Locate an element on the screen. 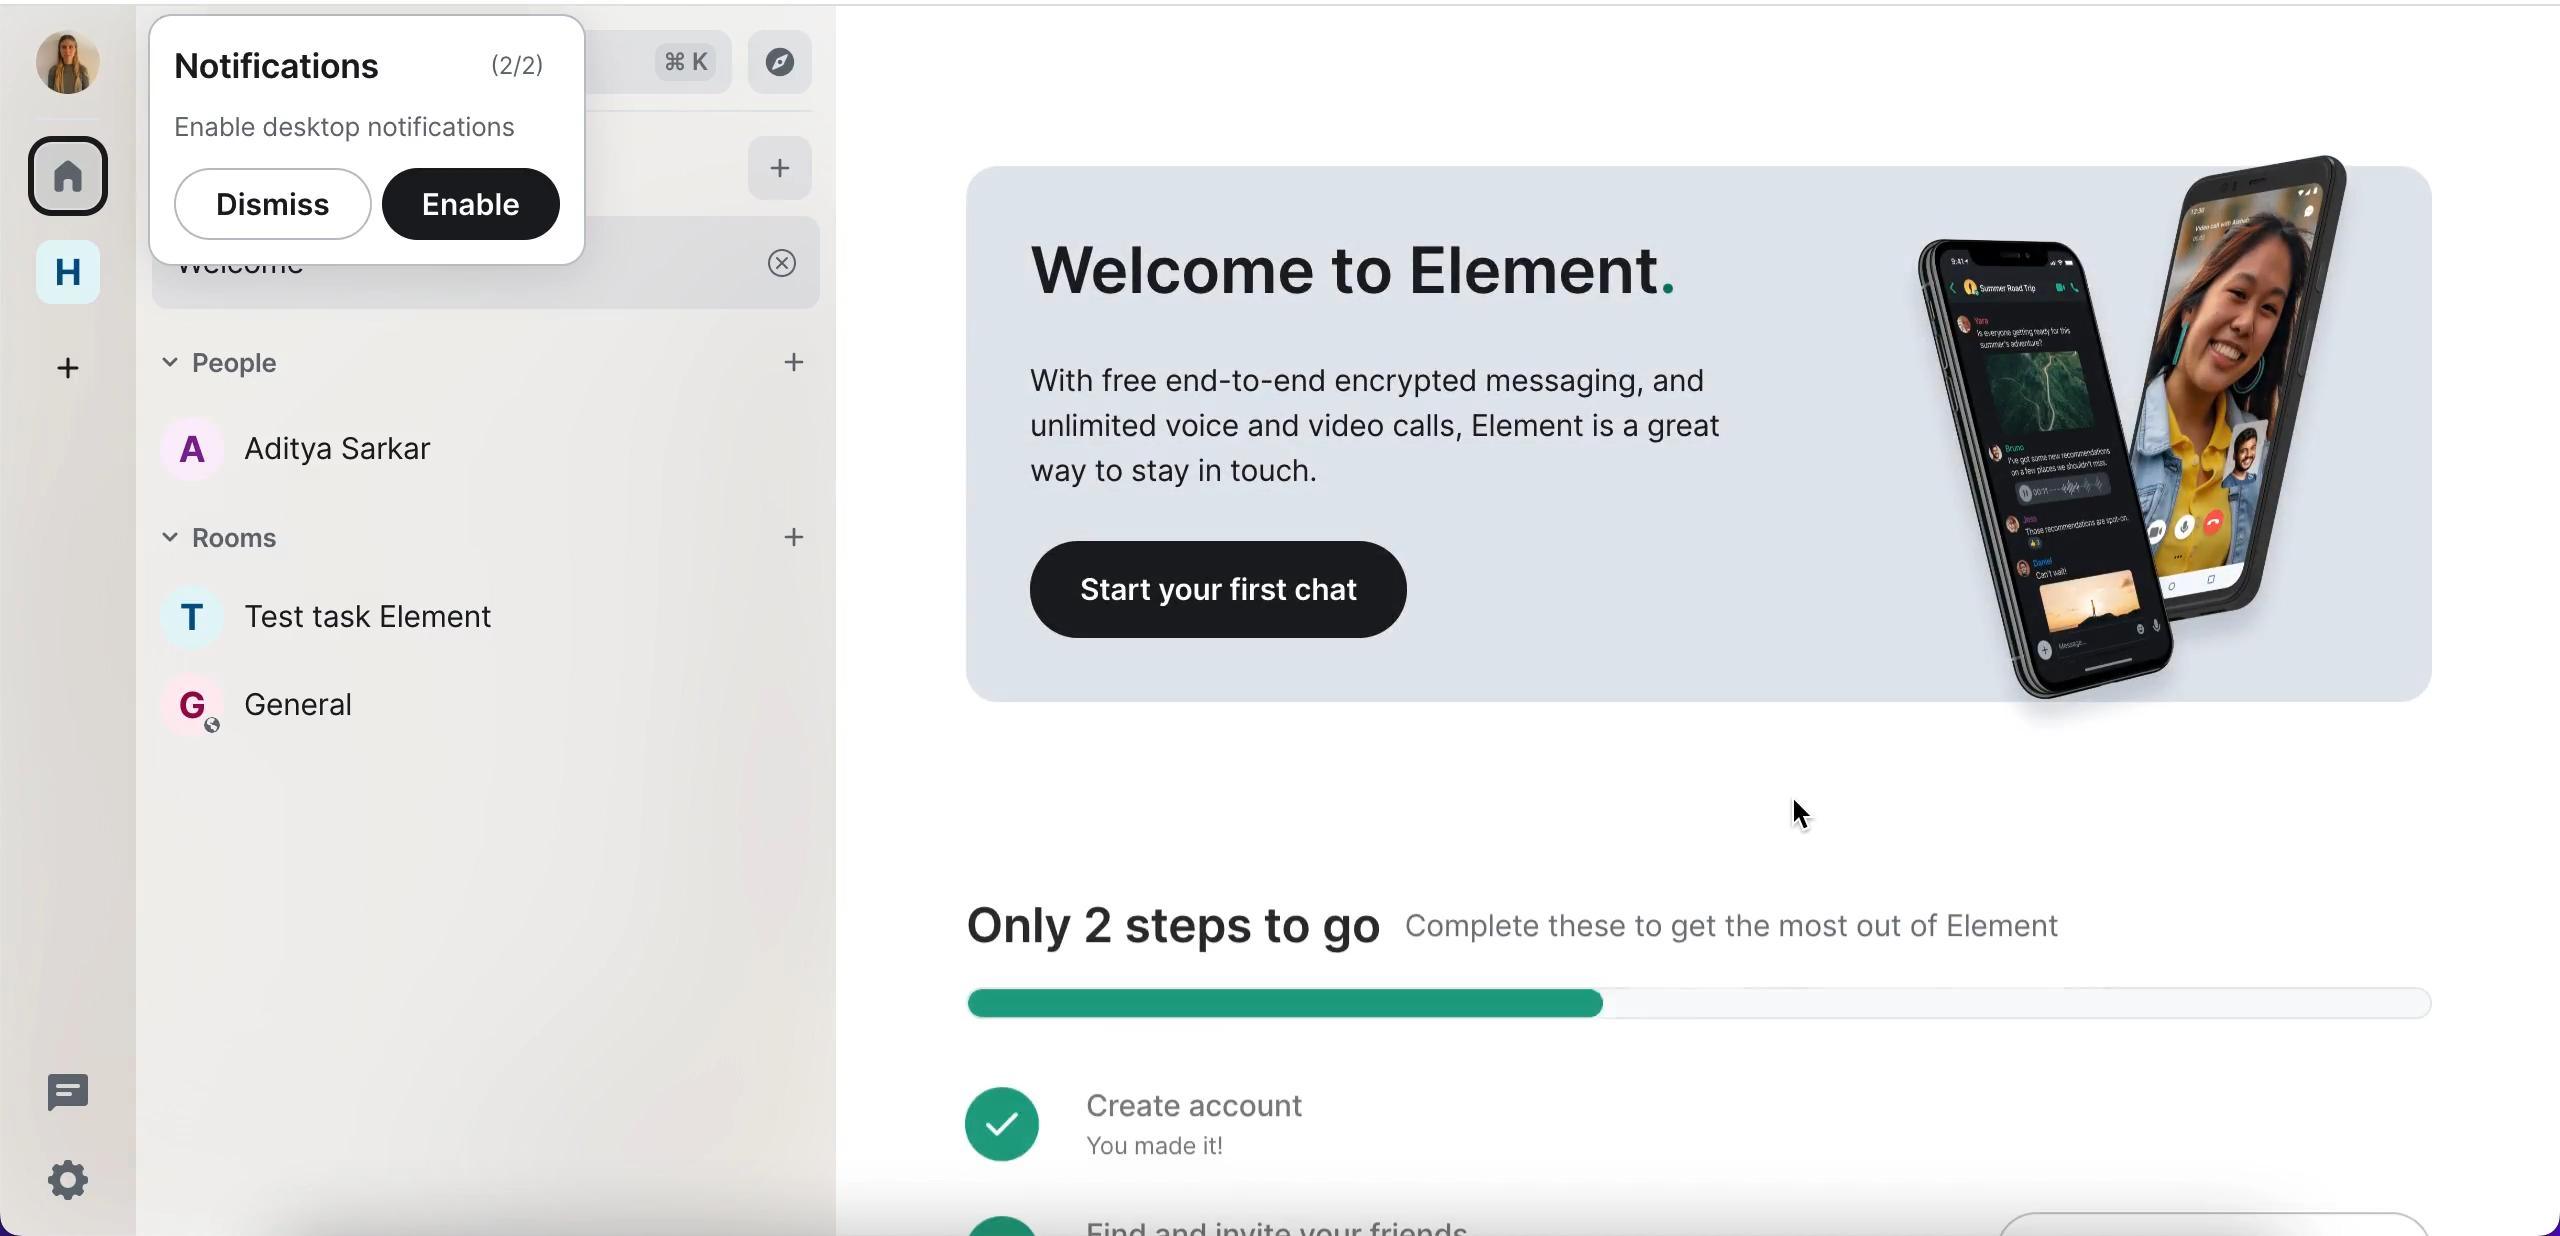 The width and height of the screenshot is (2560, 1236). threads is located at coordinates (70, 1092).